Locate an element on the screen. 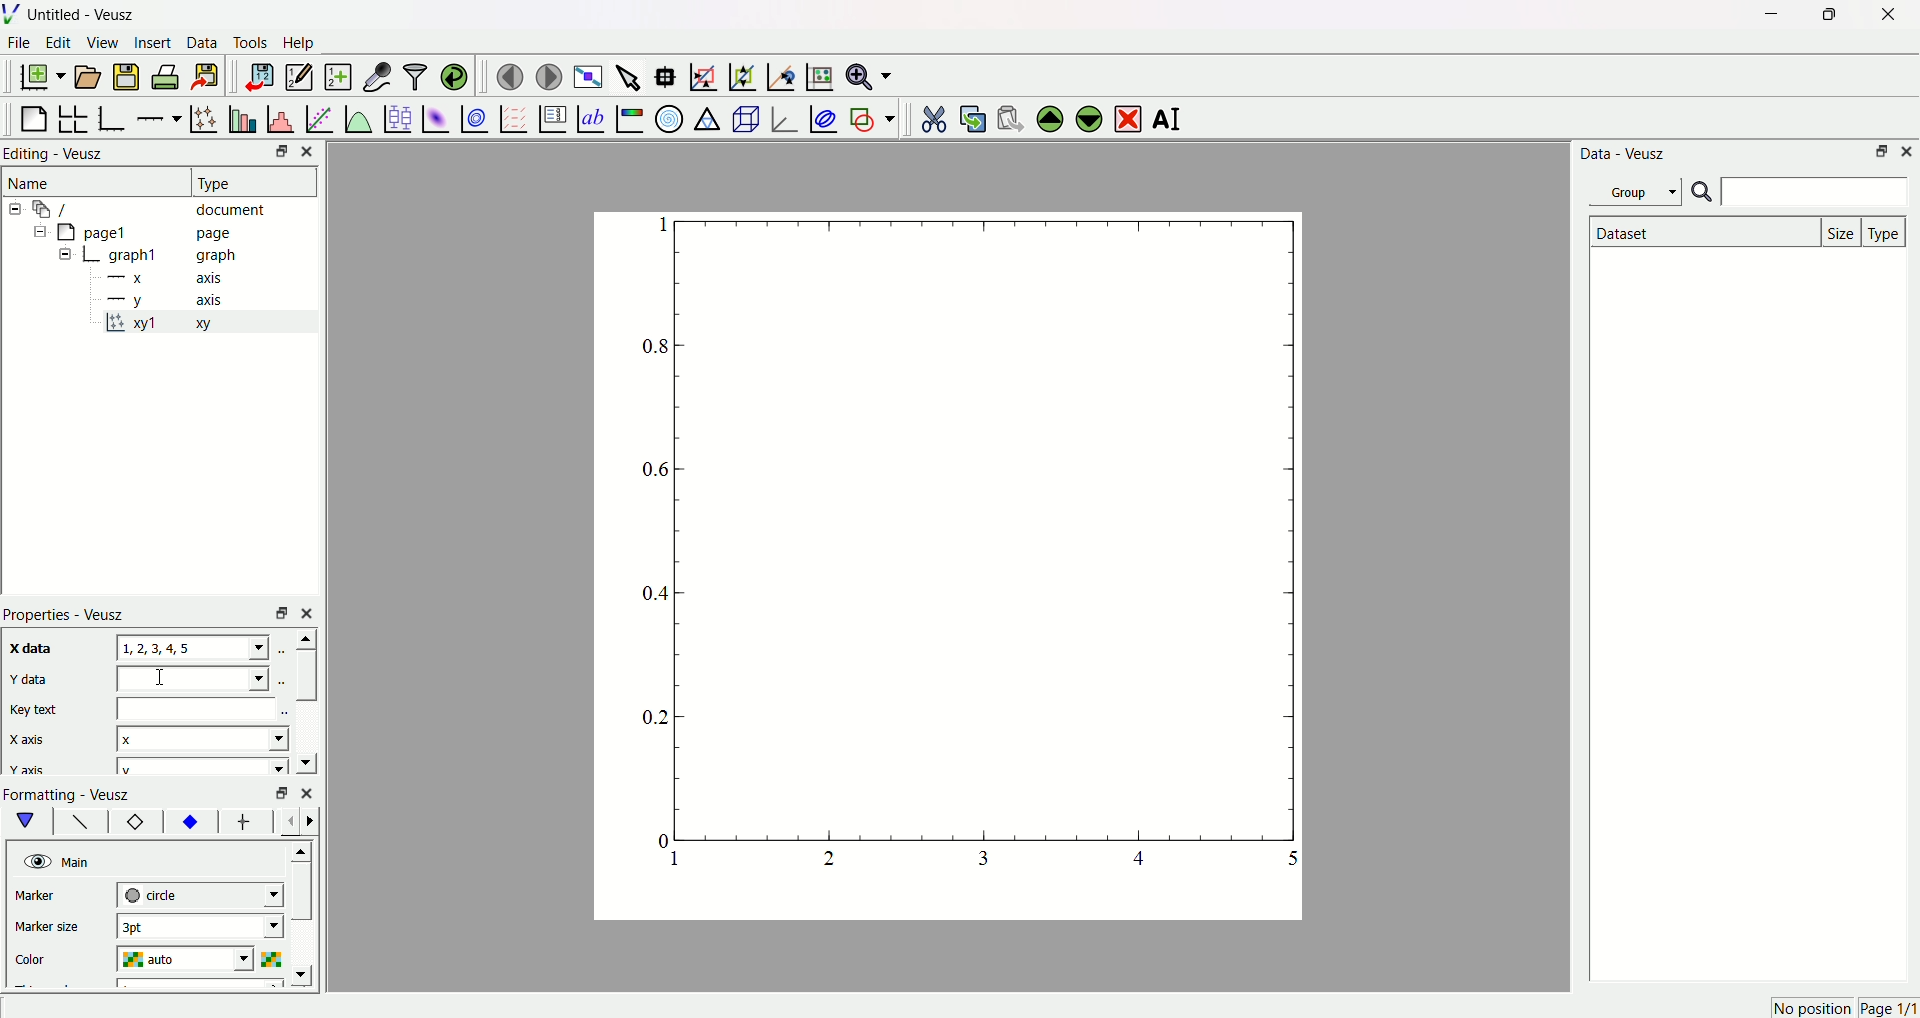 Image resolution: width=1920 pixels, height=1018 pixels. Data - Veusz is located at coordinates (1625, 155).